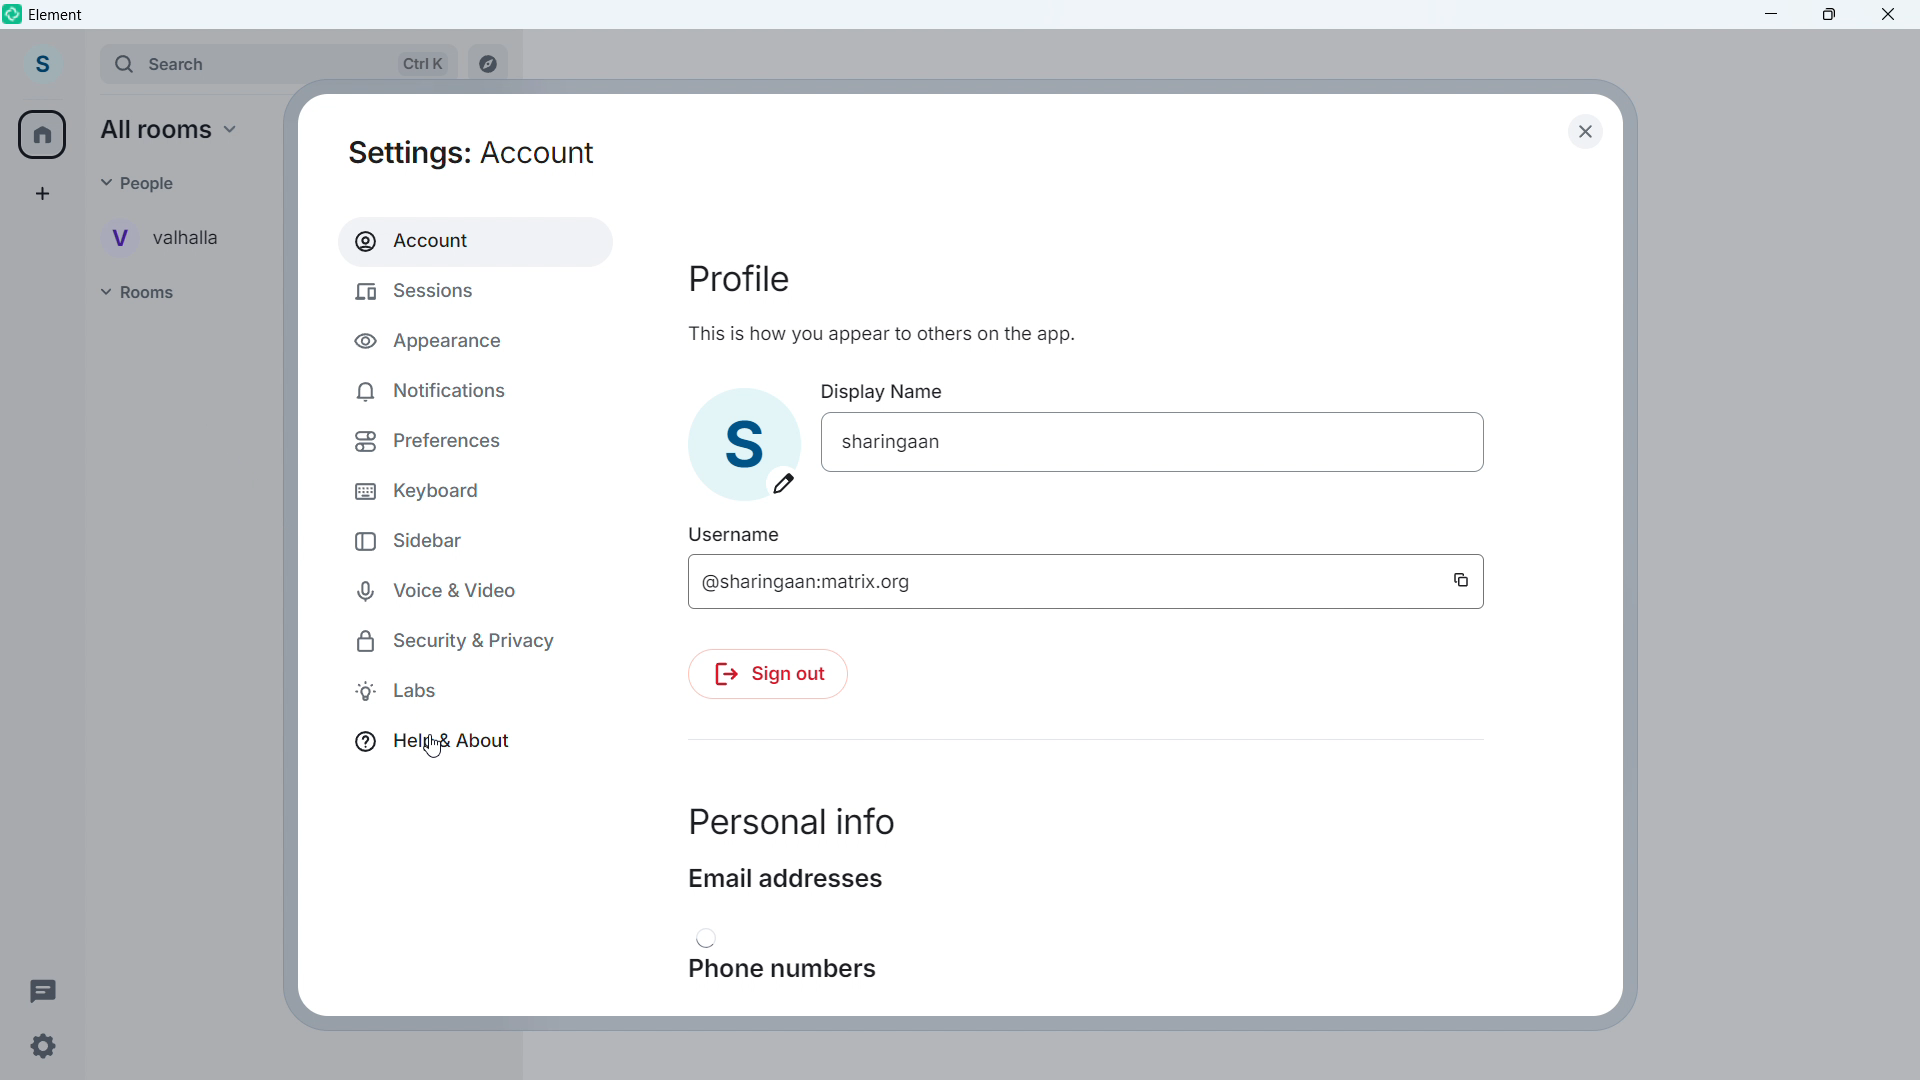 This screenshot has width=1920, height=1080. What do you see at coordinates (44, 135) in the screenshot?
I see `home ` at bounding box center [44, 135].